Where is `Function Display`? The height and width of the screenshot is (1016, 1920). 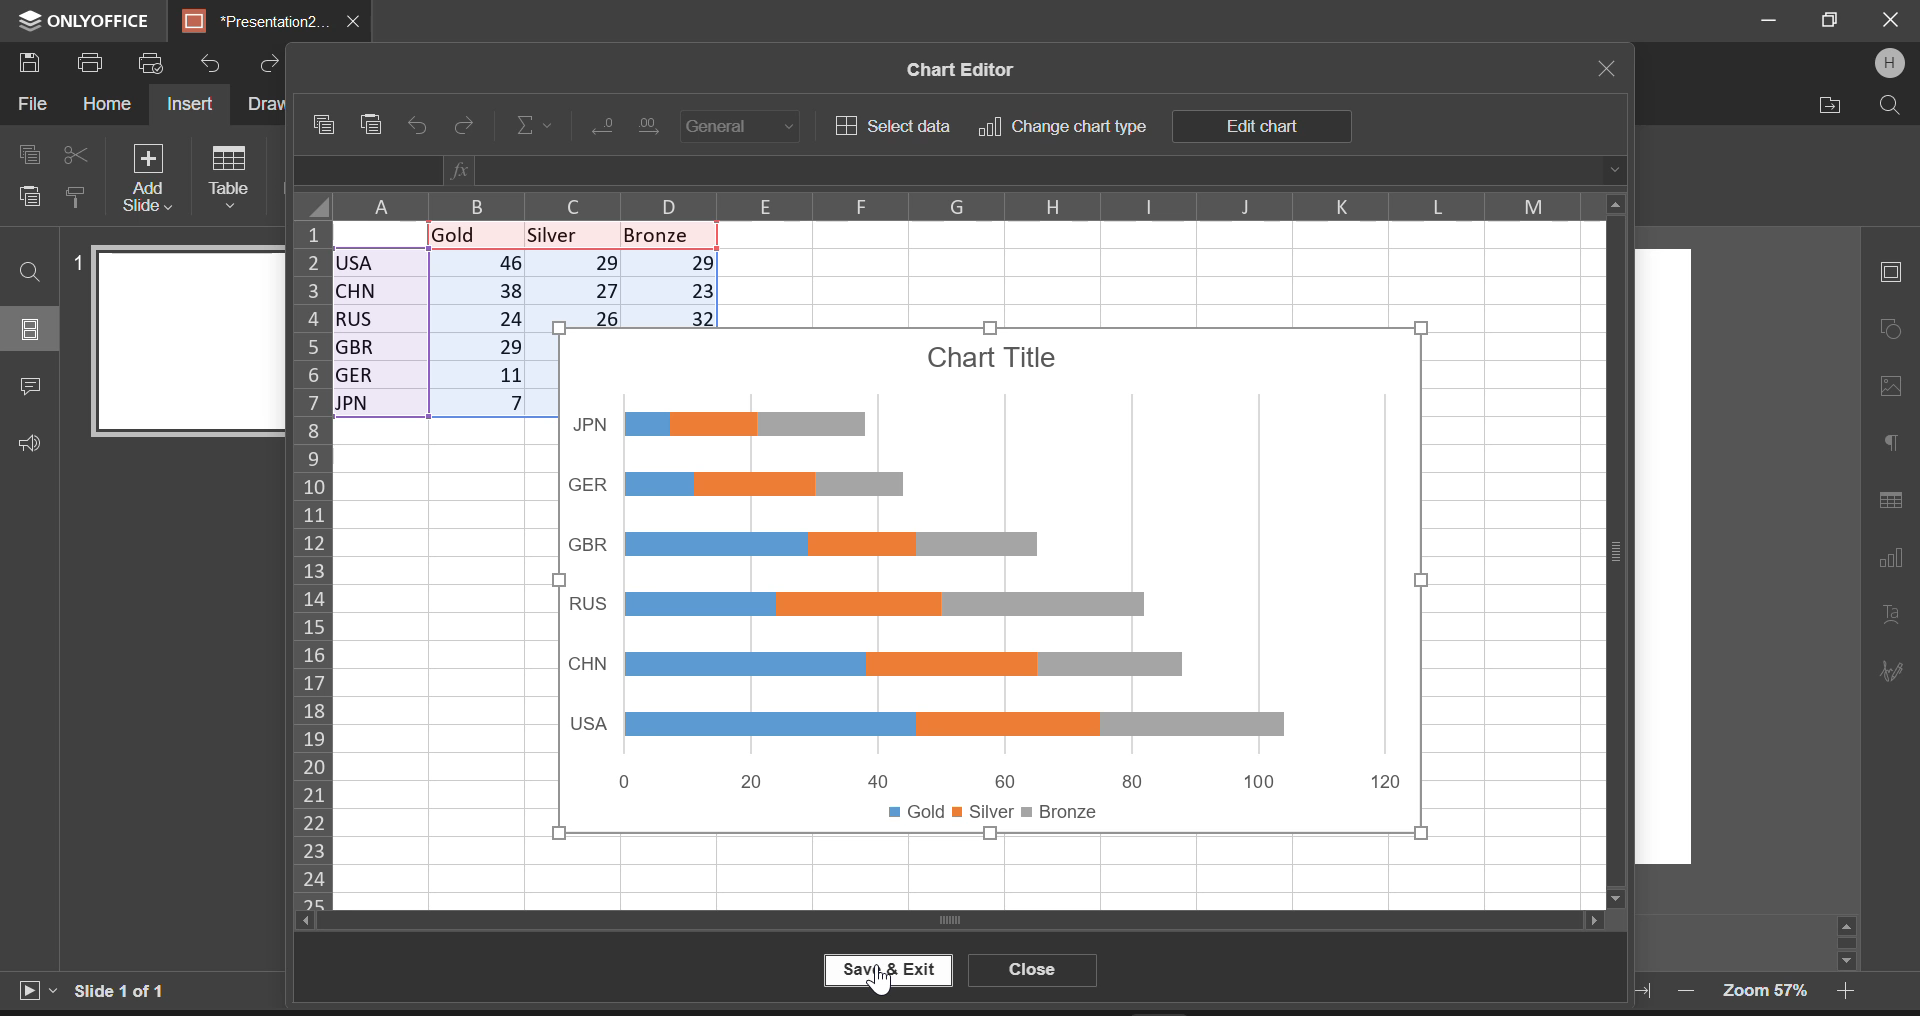
Function Display is located at coordinates (1036, 171).